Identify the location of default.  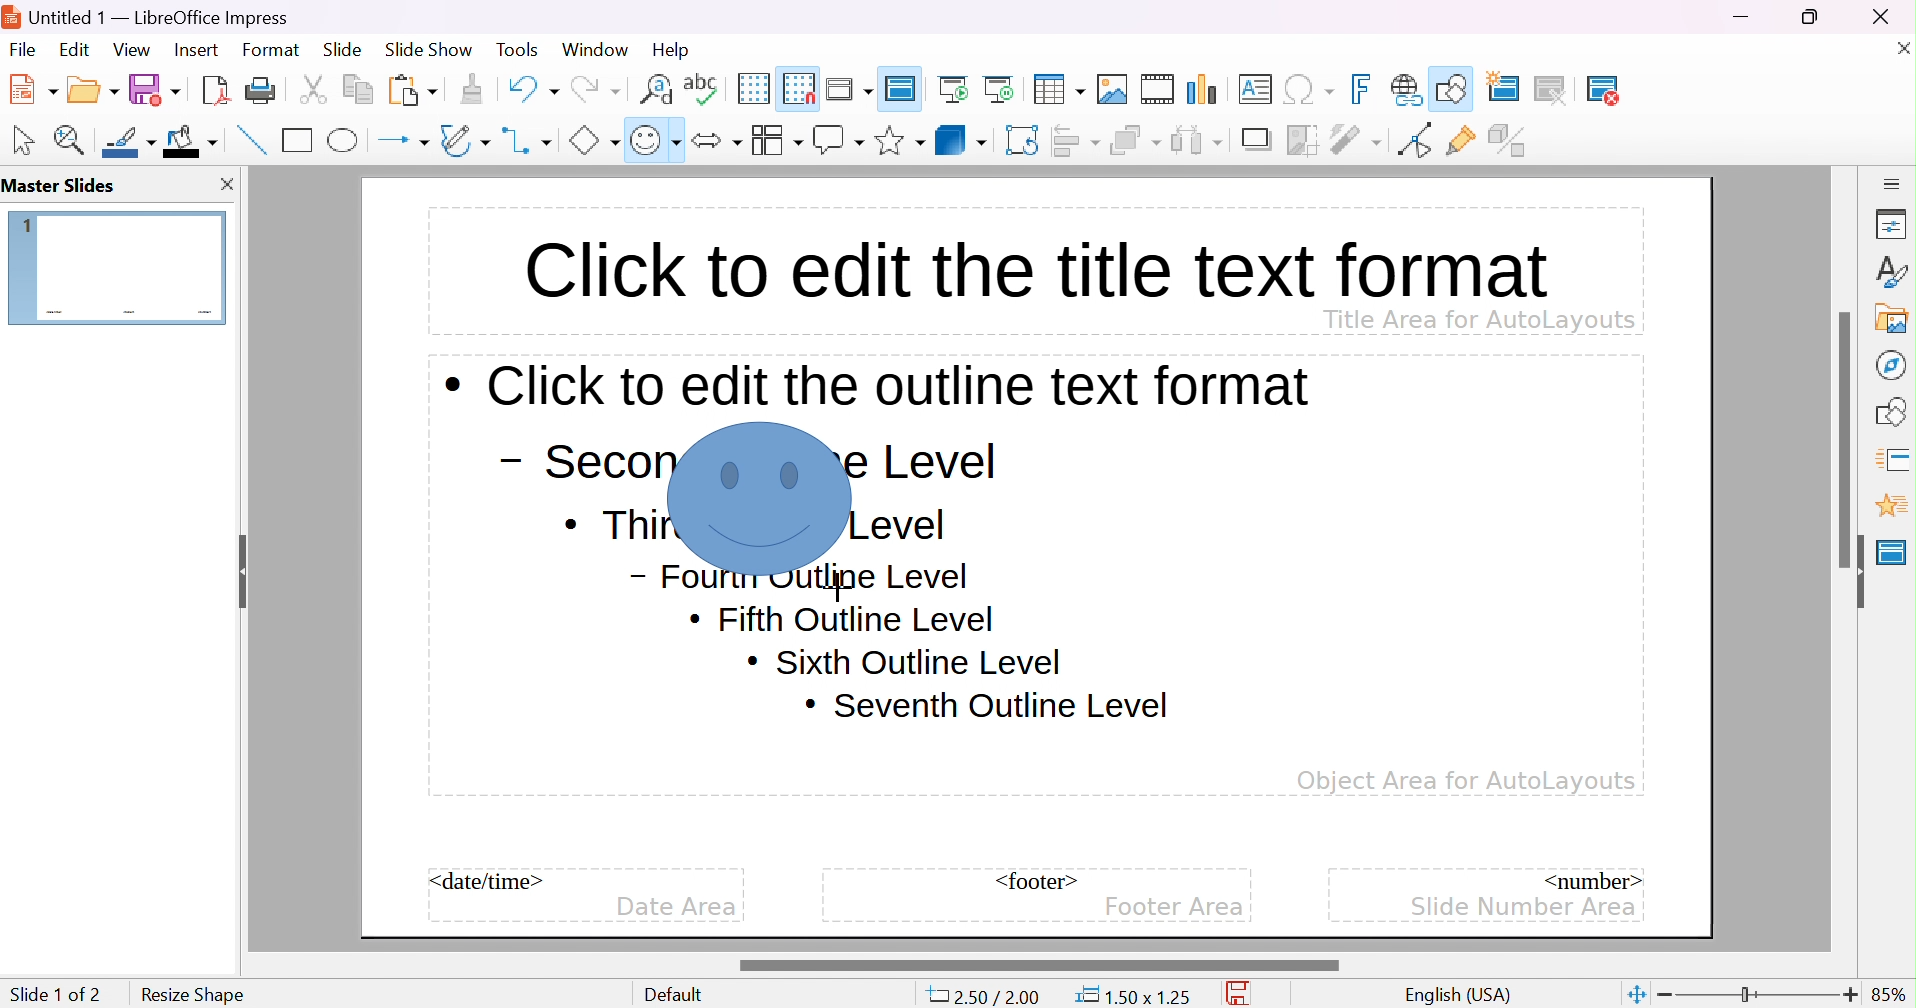
(679, 995).